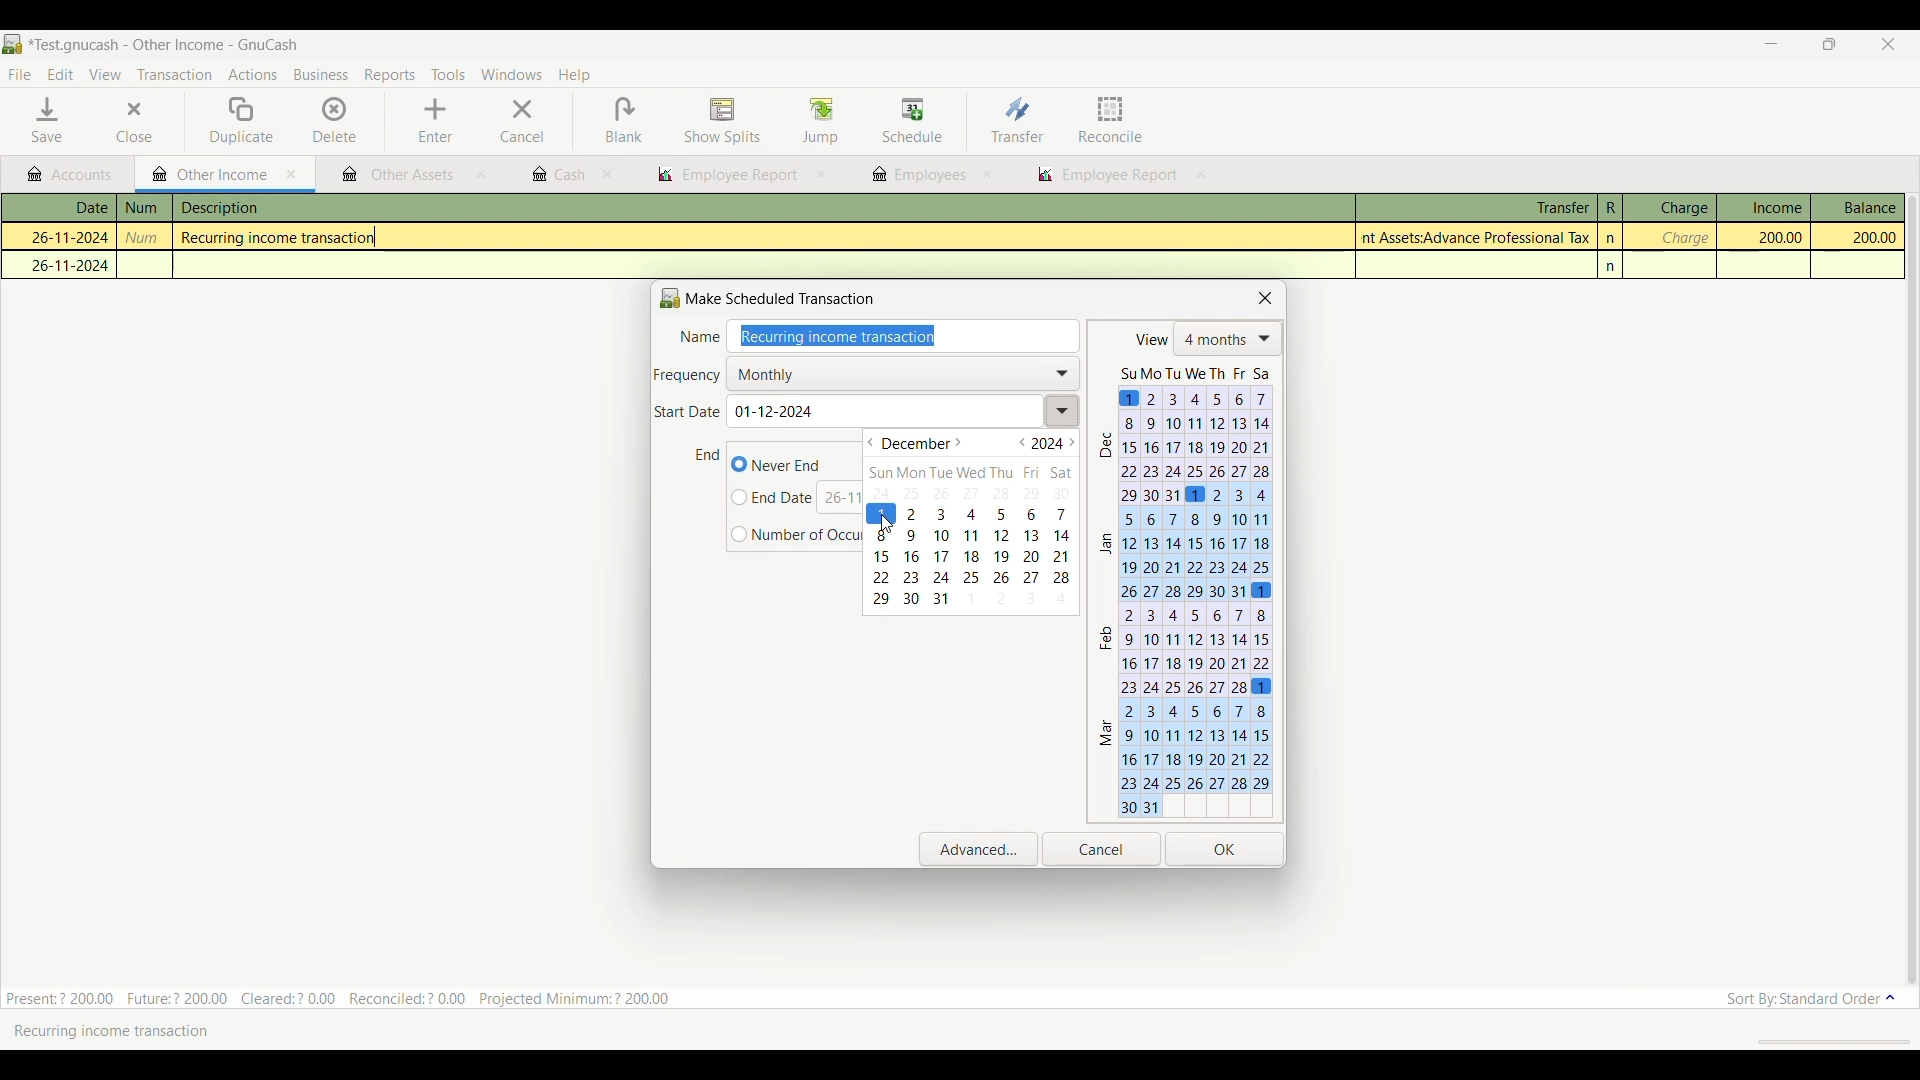 This screenshot has height=1080, width=1920. What do you see at coordinates (776, 464) in the screenshot?
I see `Never end transaction, current selection` at bounding box center [776, 464].